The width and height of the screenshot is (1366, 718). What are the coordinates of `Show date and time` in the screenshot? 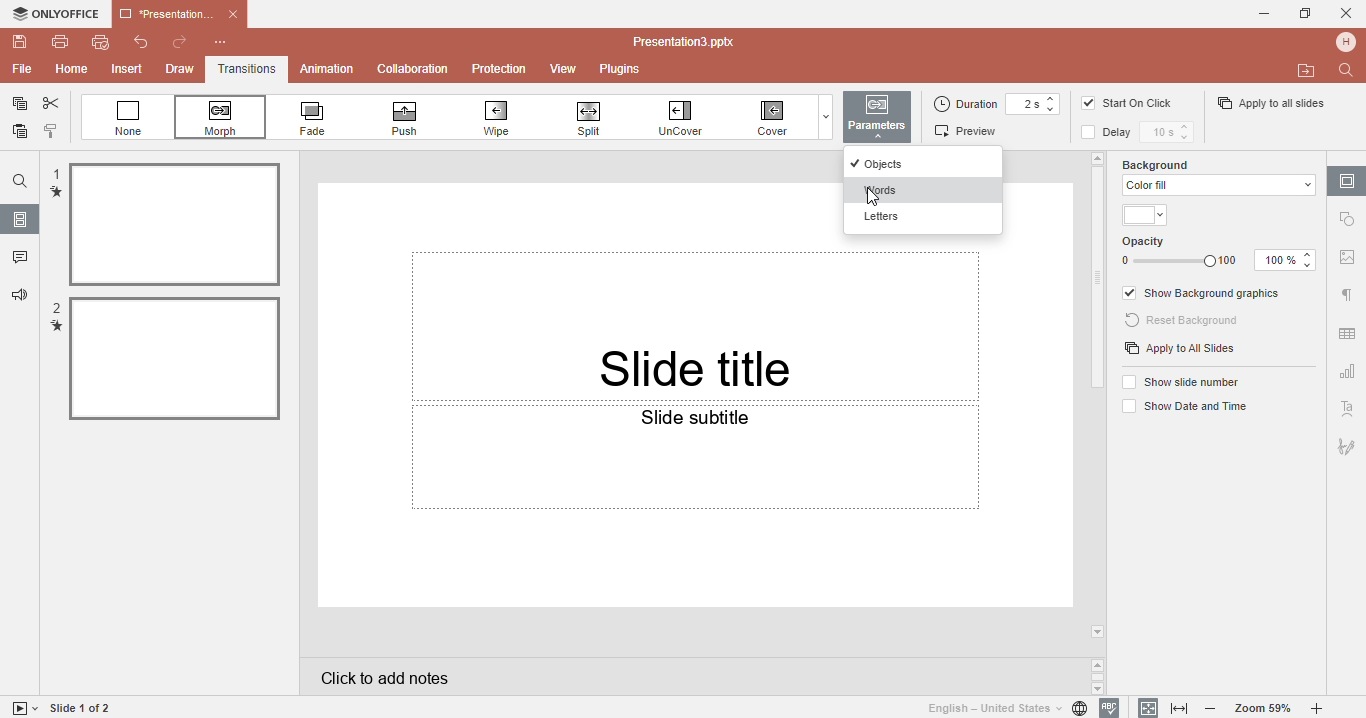 It's located at (1182, 408).